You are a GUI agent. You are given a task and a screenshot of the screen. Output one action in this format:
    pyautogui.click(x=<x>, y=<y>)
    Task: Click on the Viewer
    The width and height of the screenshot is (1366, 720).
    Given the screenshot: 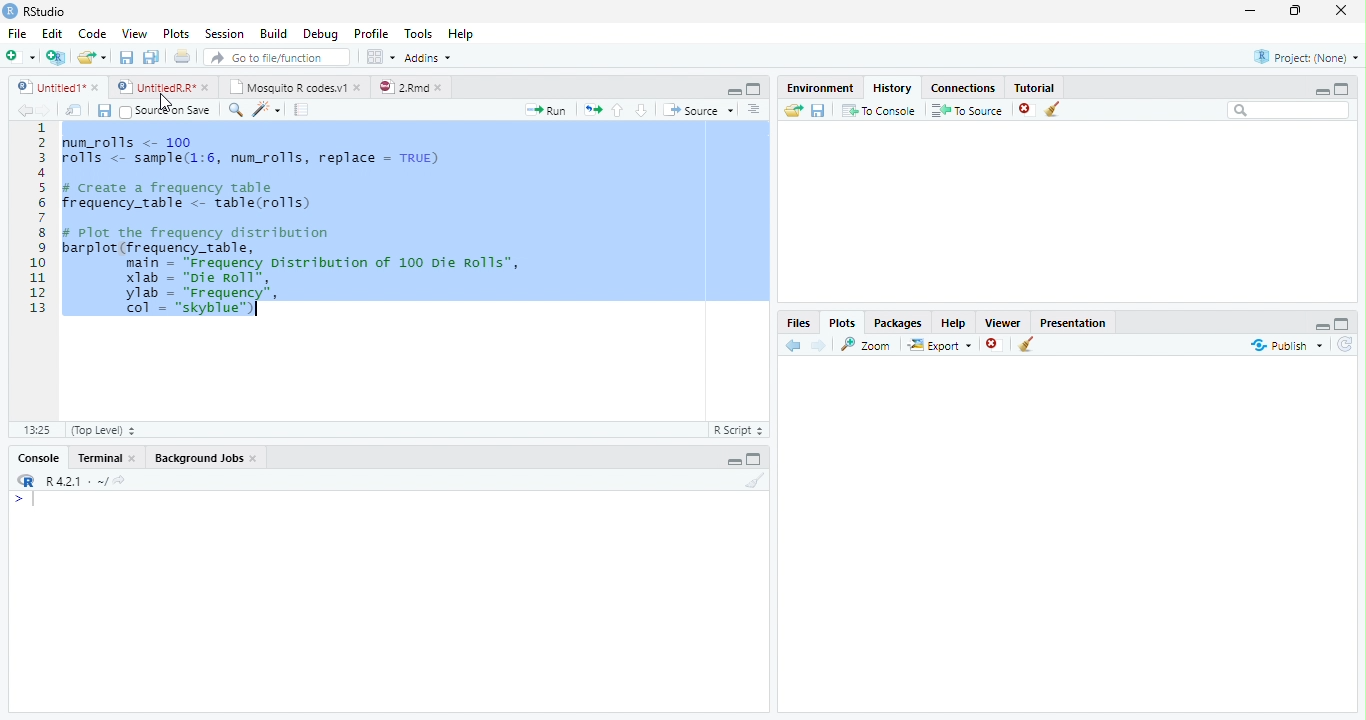 What is the action you would take?
    pyautogui.click(x=1002, y=321)
    